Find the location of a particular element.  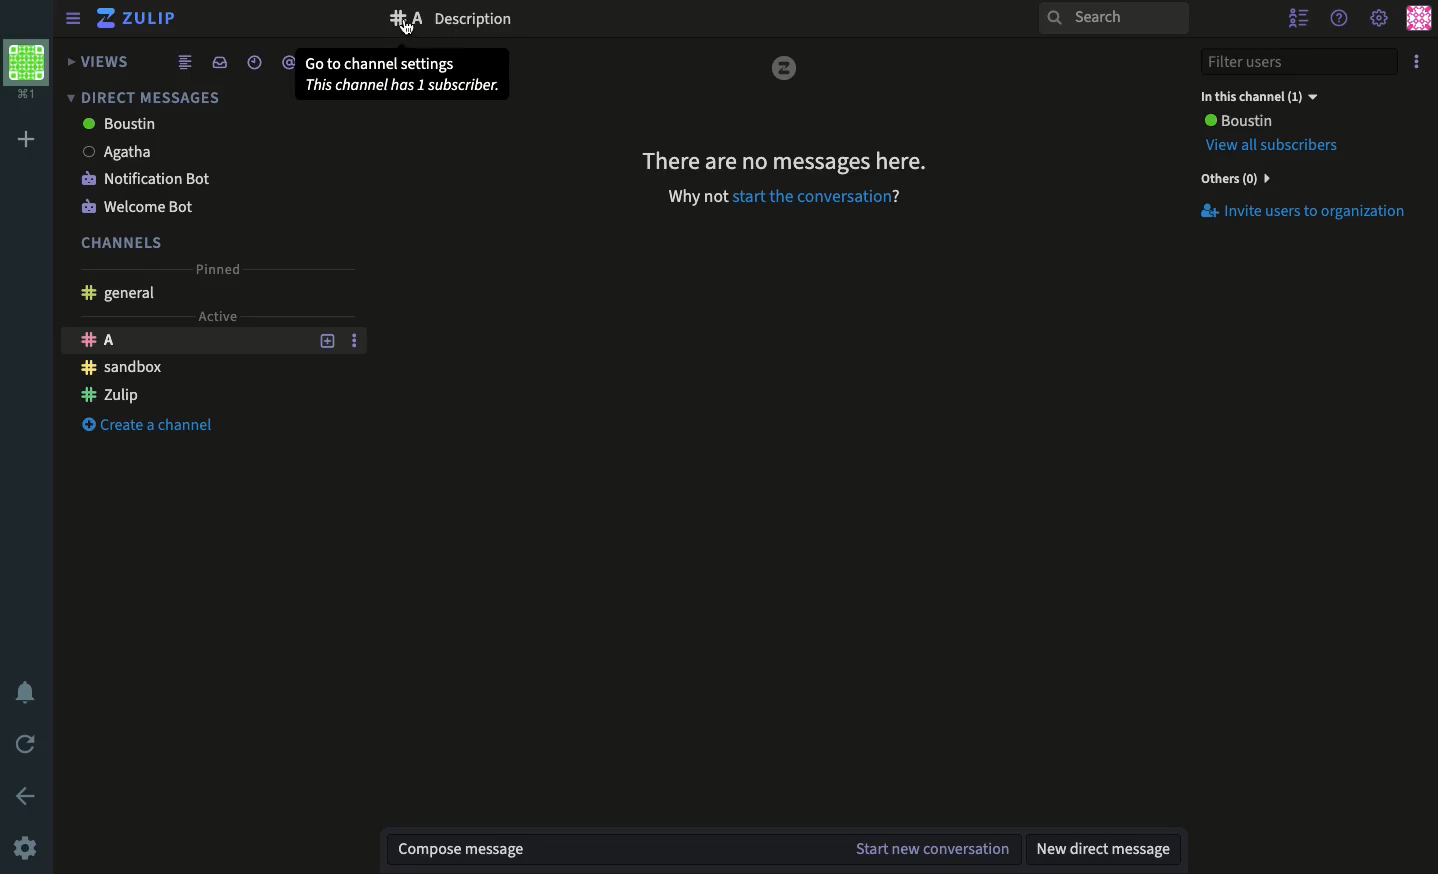

Add is located at coordinates (30, 139).